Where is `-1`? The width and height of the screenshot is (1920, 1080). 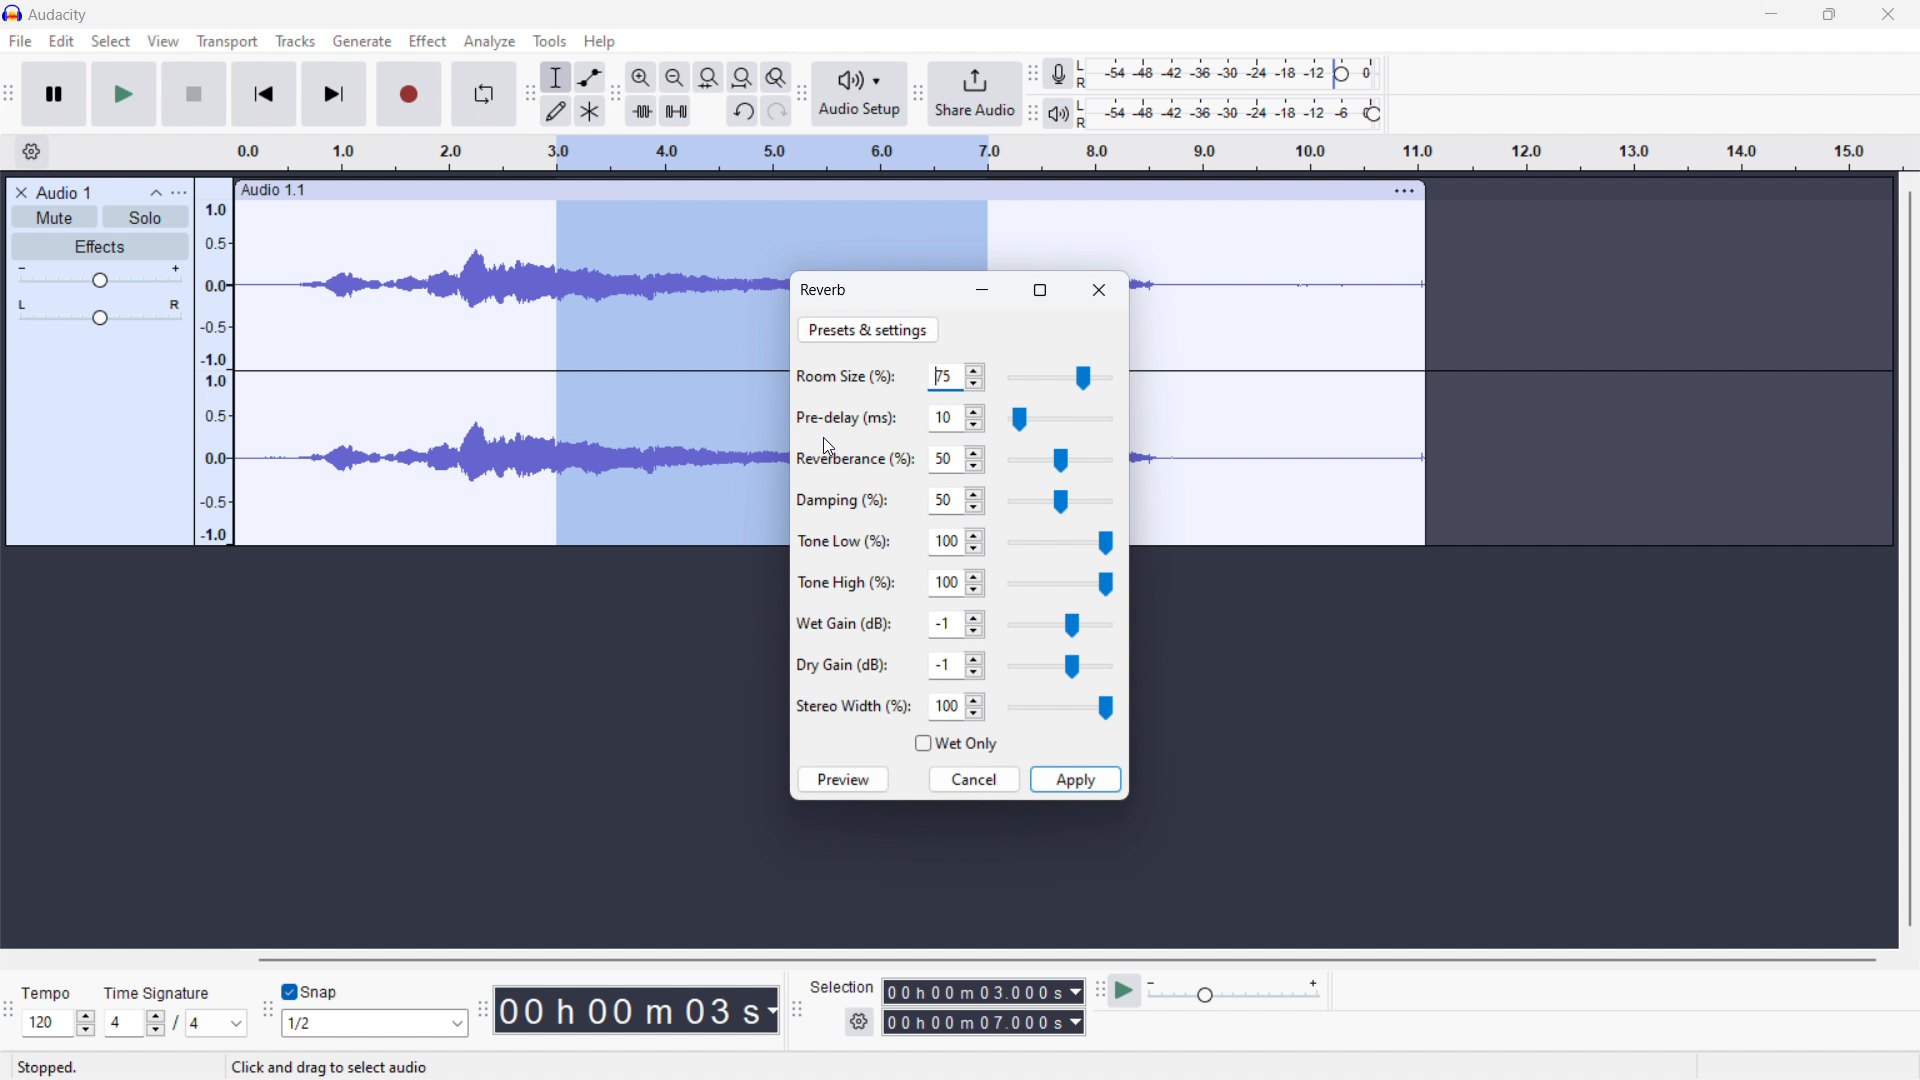 -1 is located at coordinates (957, 624).